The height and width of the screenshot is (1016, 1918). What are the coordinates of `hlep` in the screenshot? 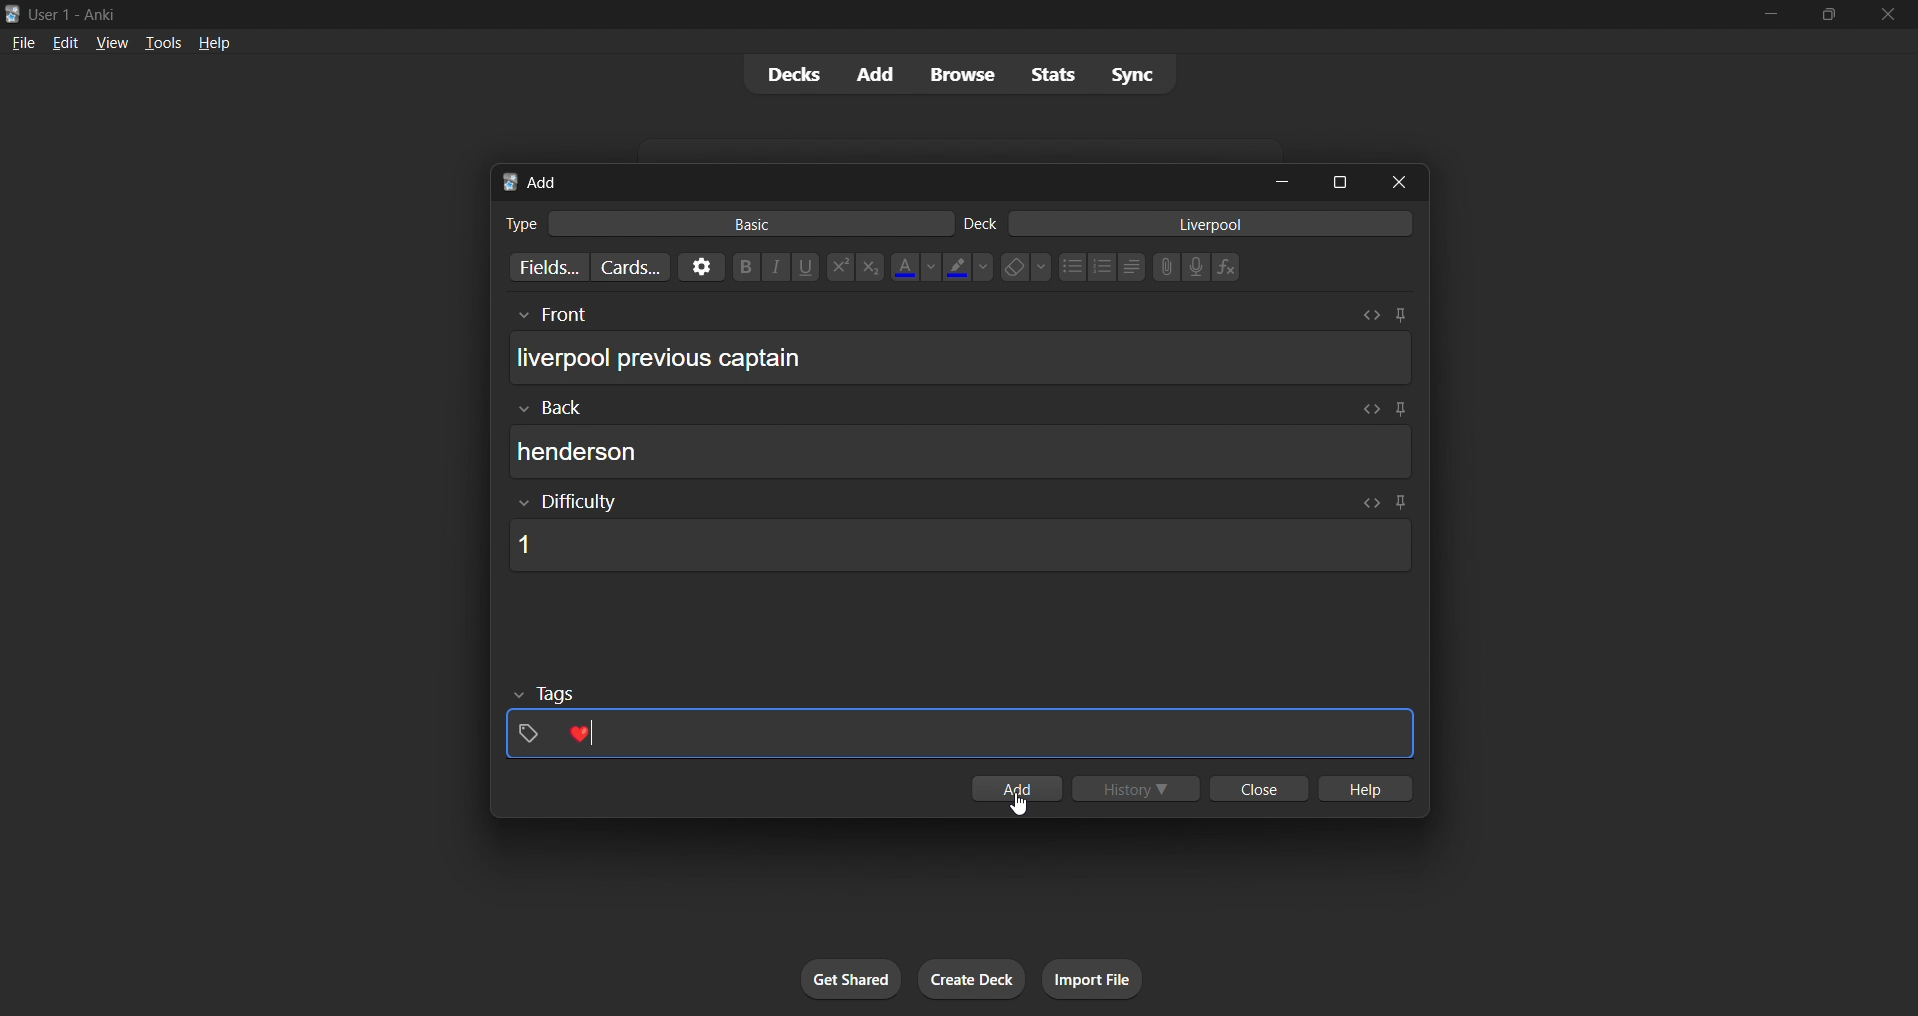 It's located at (1368, 790).